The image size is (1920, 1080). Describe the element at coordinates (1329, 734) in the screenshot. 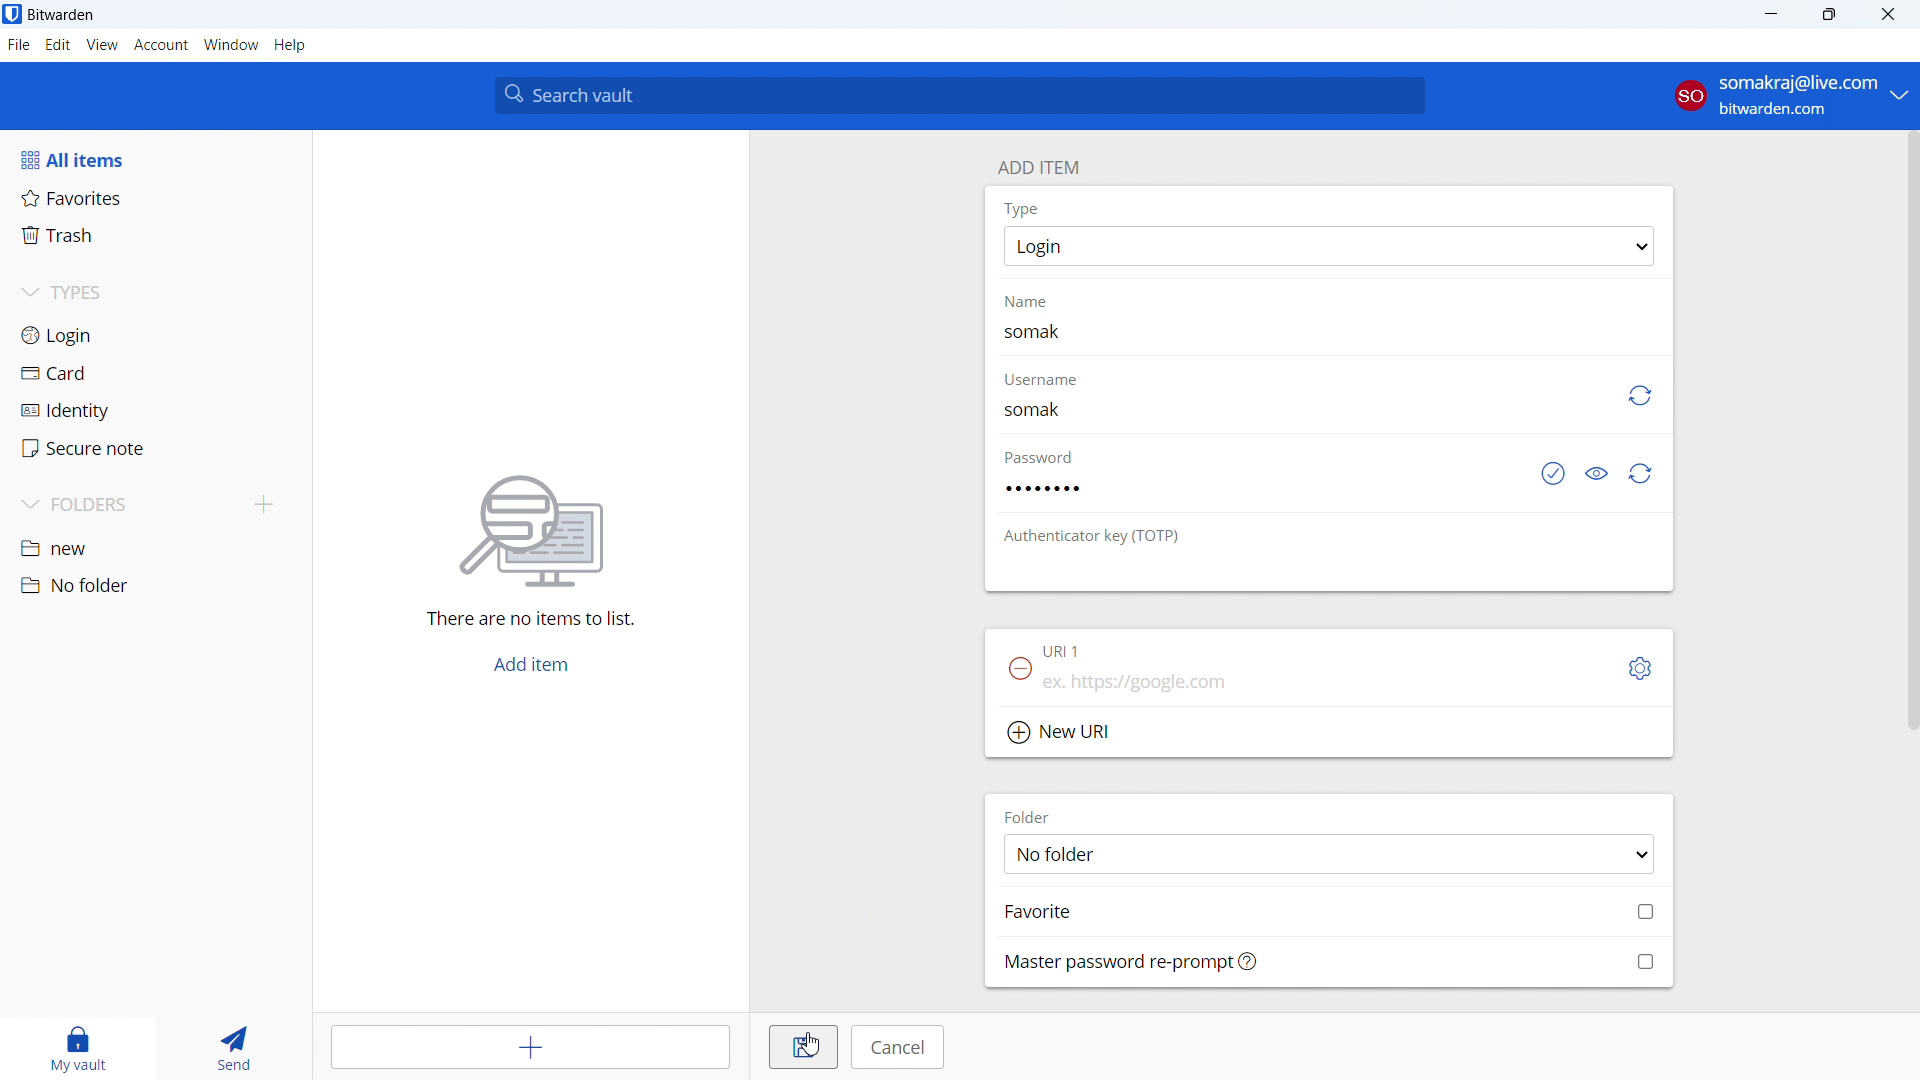

I see `add new url` at that location.